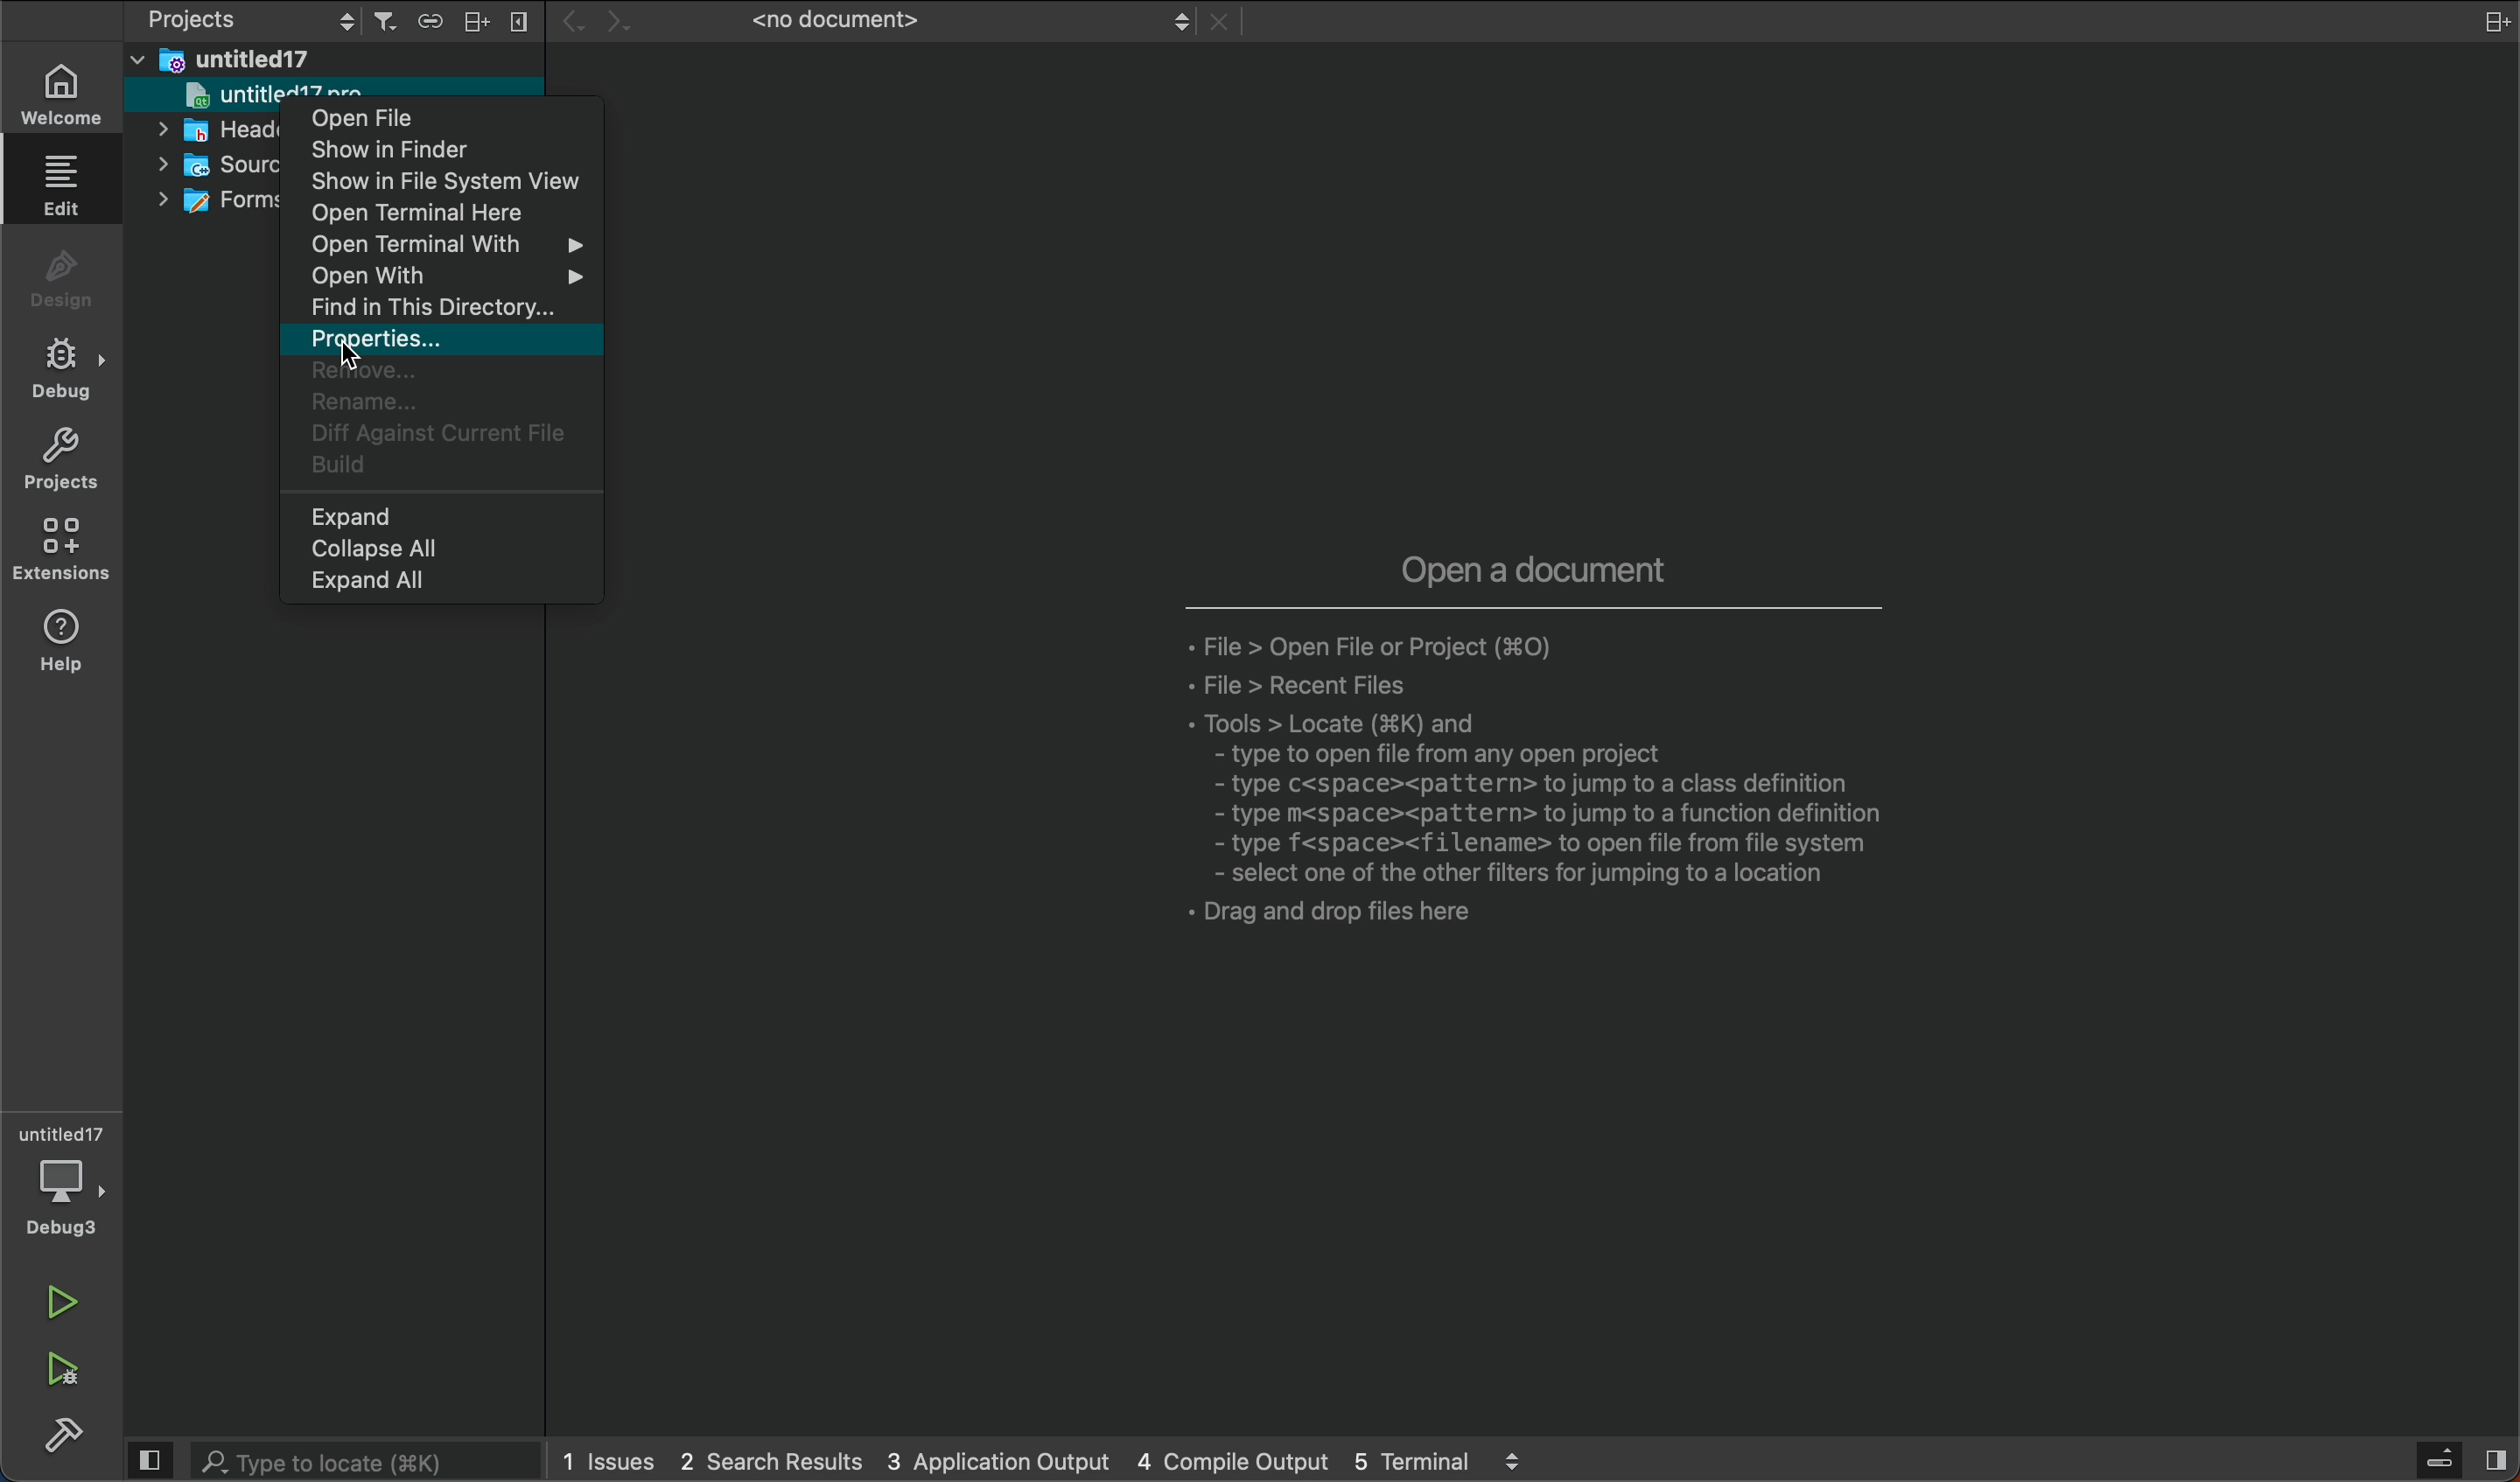 The width and height of the screenshot is (2520, 1482). What do you see at coordinates (456, 149) in the screenshot?
I see `show in folder` at bounding box center [456, 149].